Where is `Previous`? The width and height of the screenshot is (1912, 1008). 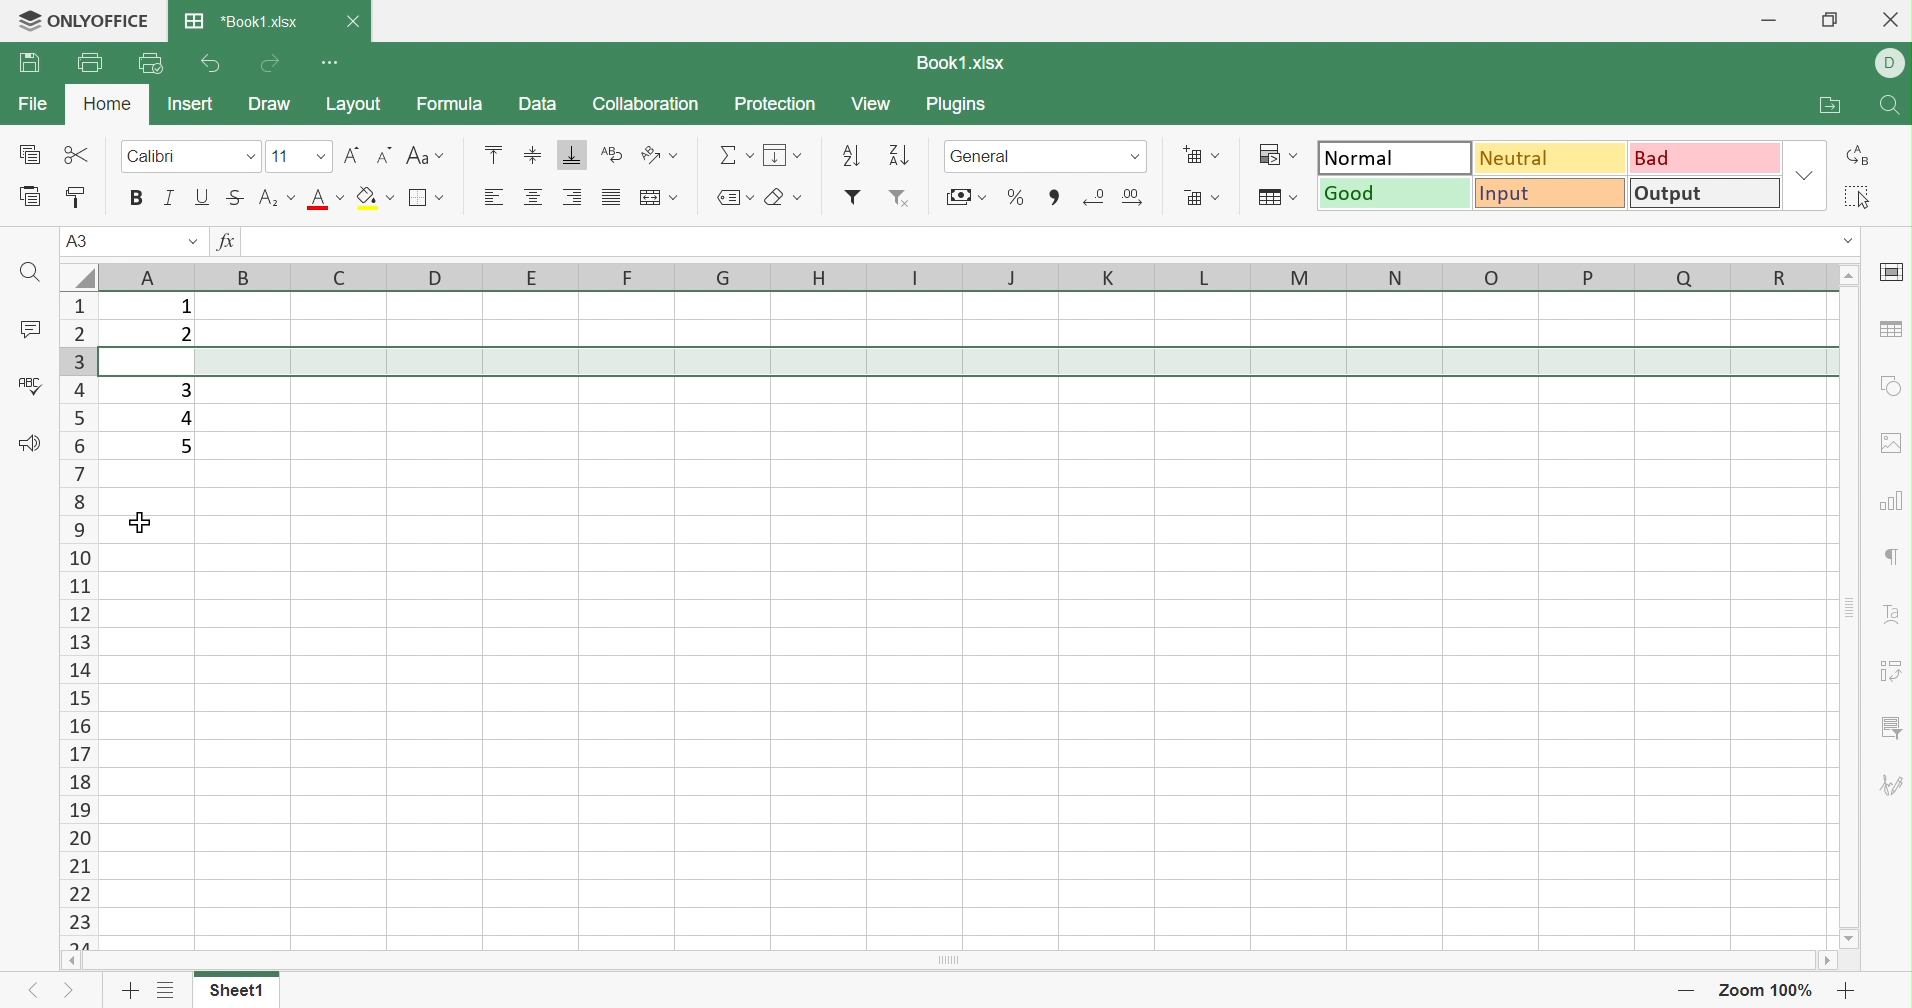
Previous is located at coordinates (35, 989).